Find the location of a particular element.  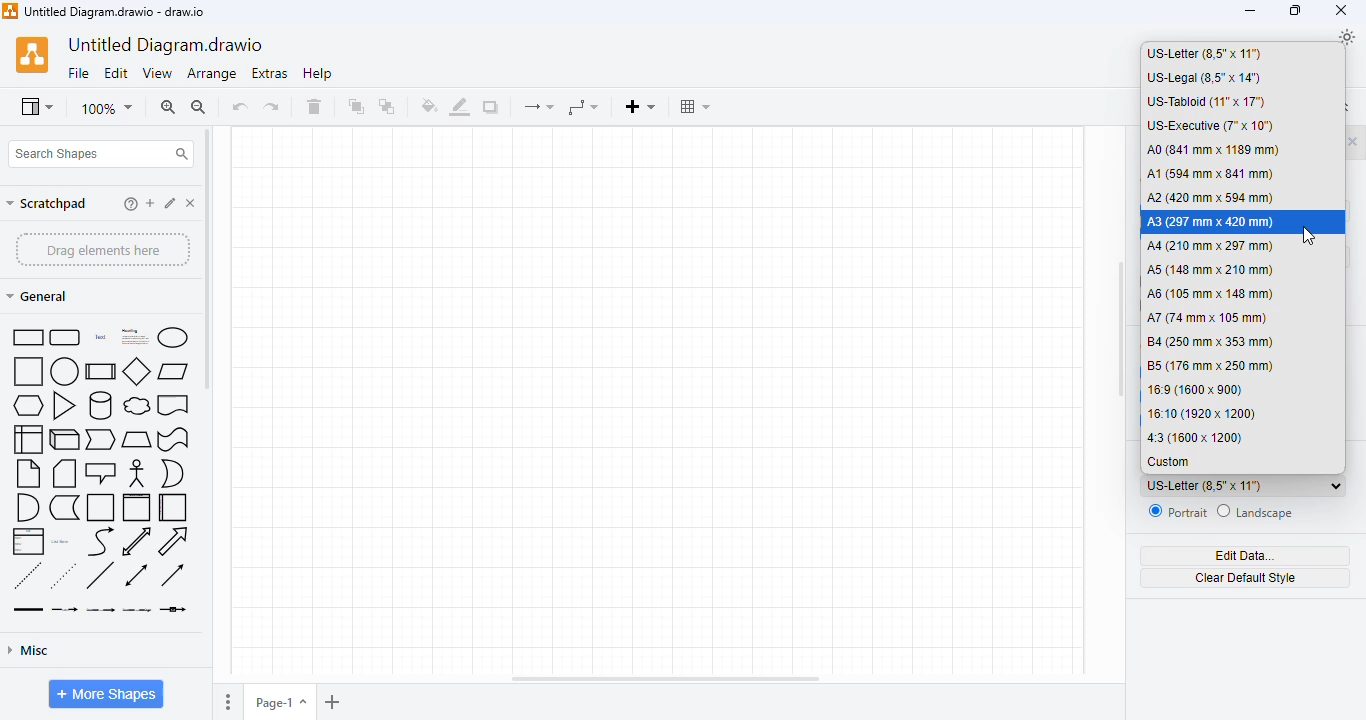

16:10 is located at coordinates (1200, 413).